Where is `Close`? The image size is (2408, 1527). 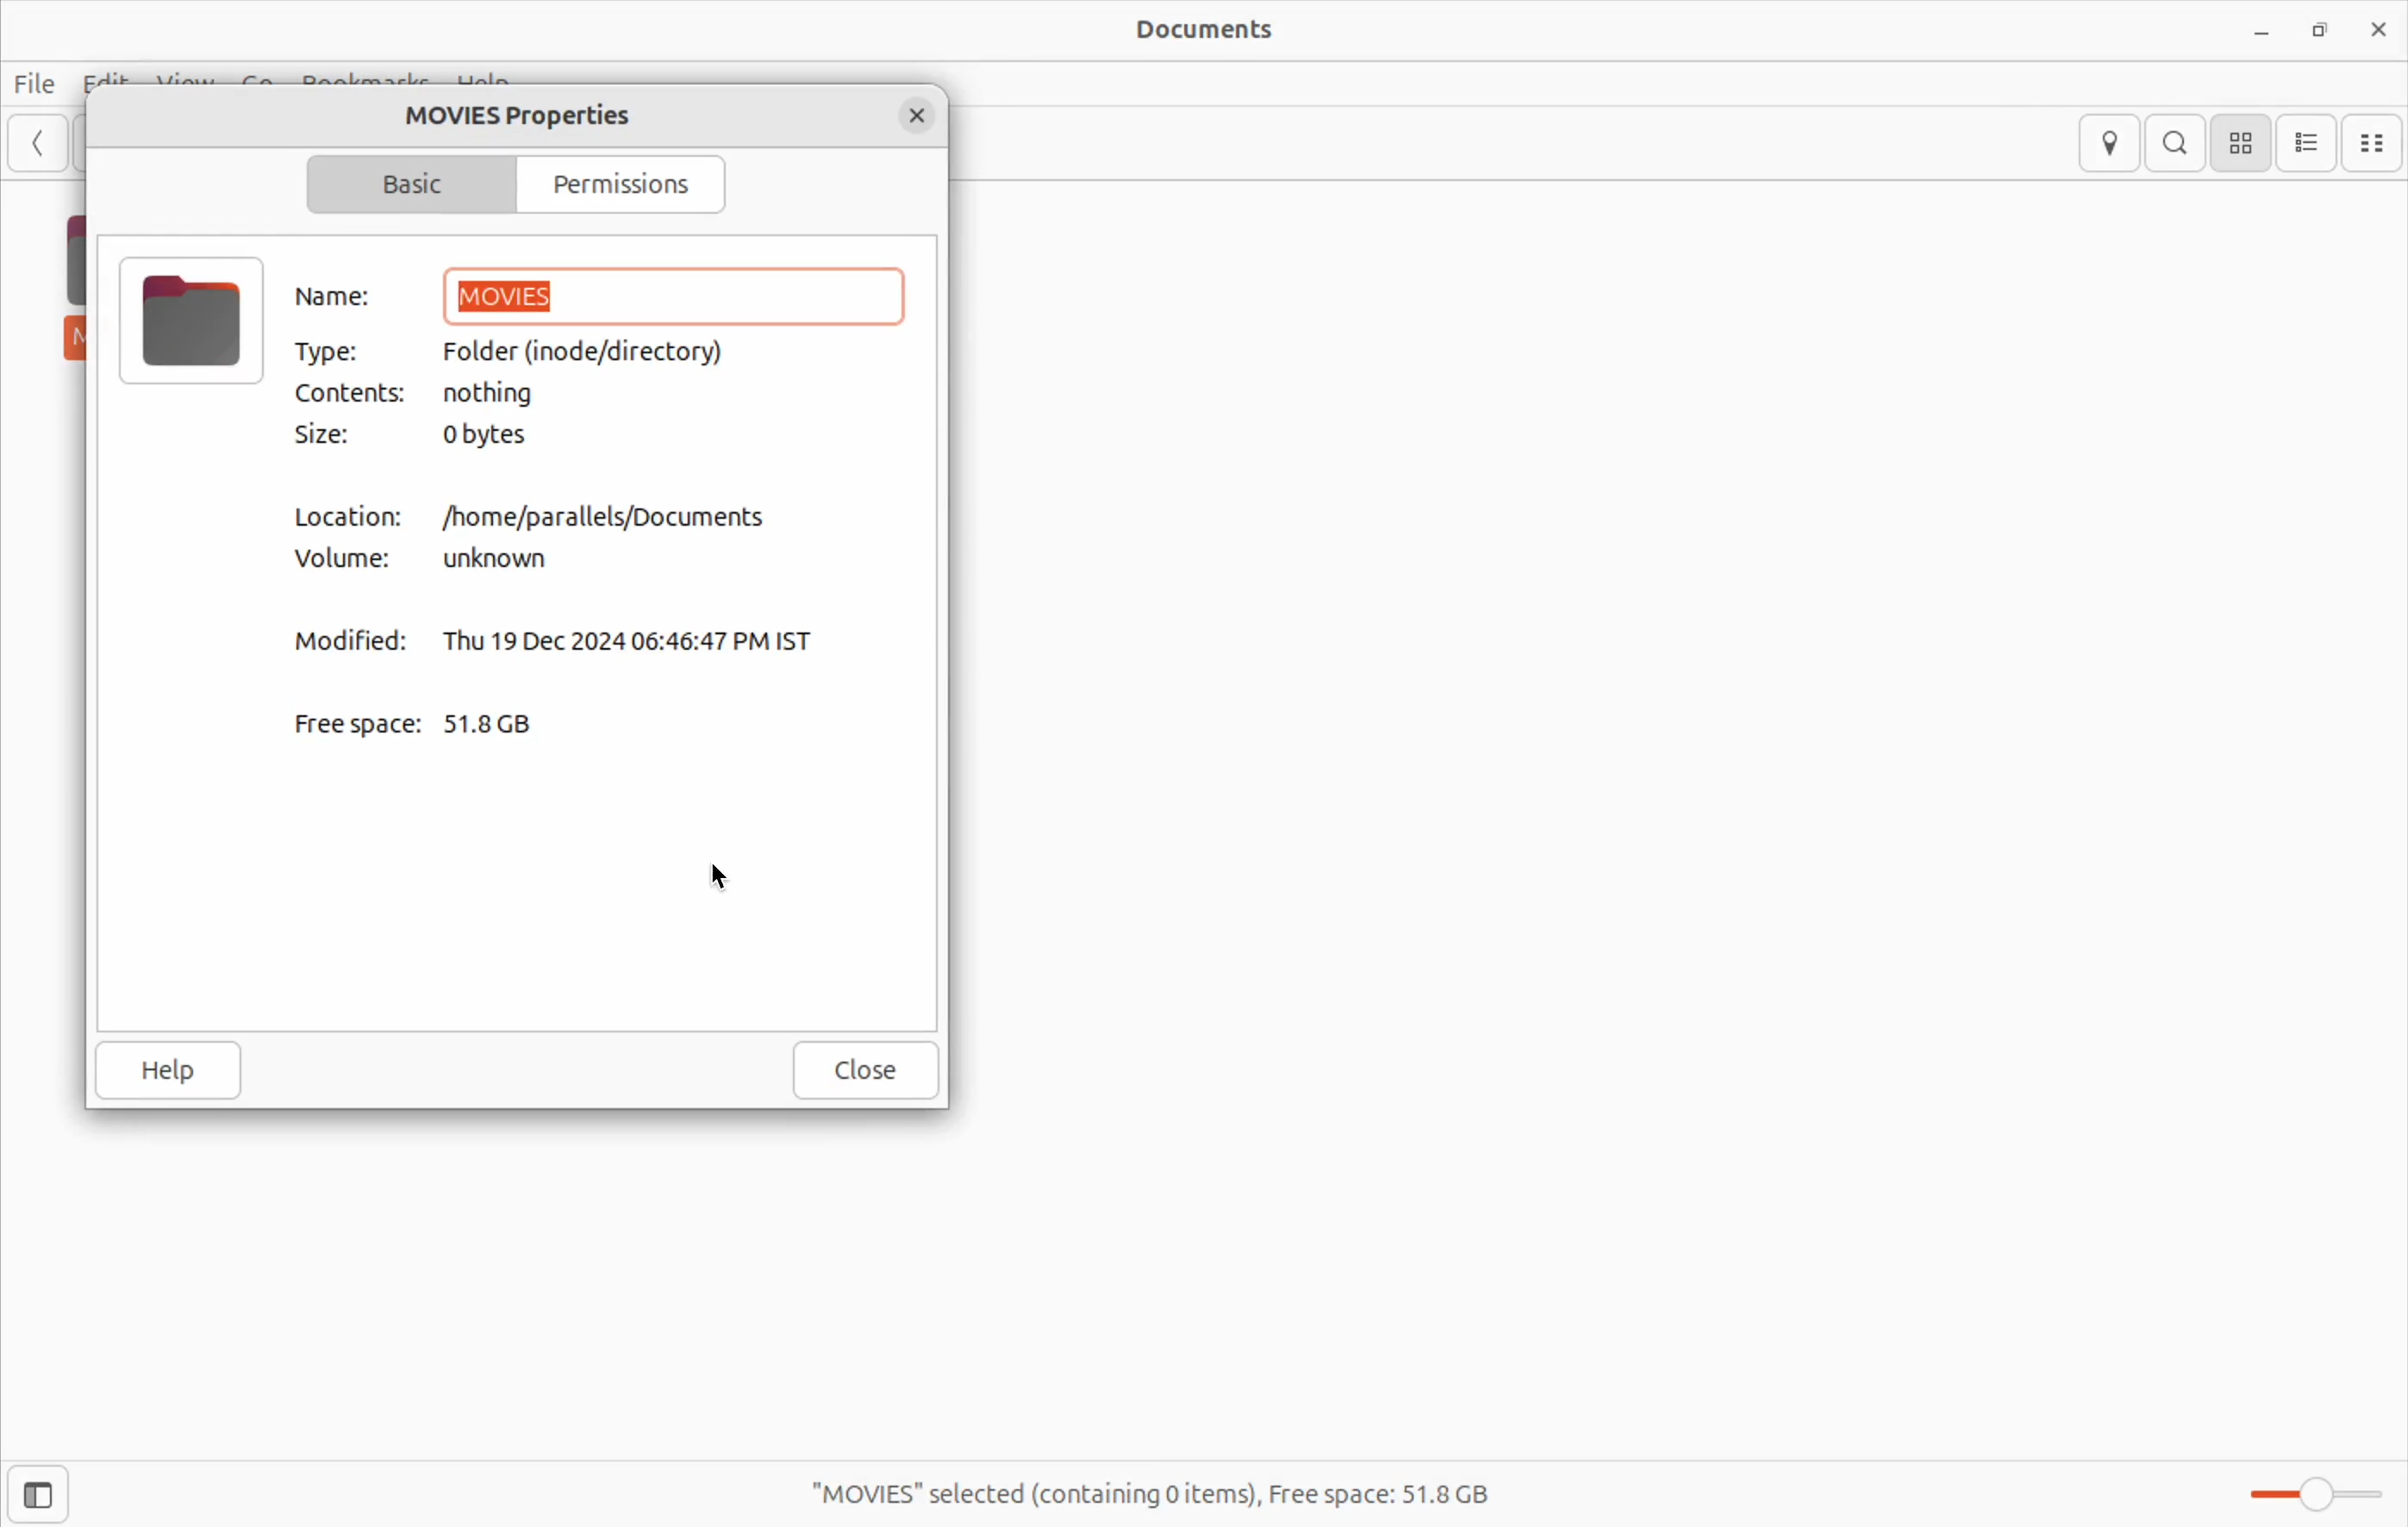 Close is located at coordinates (863, 1069).